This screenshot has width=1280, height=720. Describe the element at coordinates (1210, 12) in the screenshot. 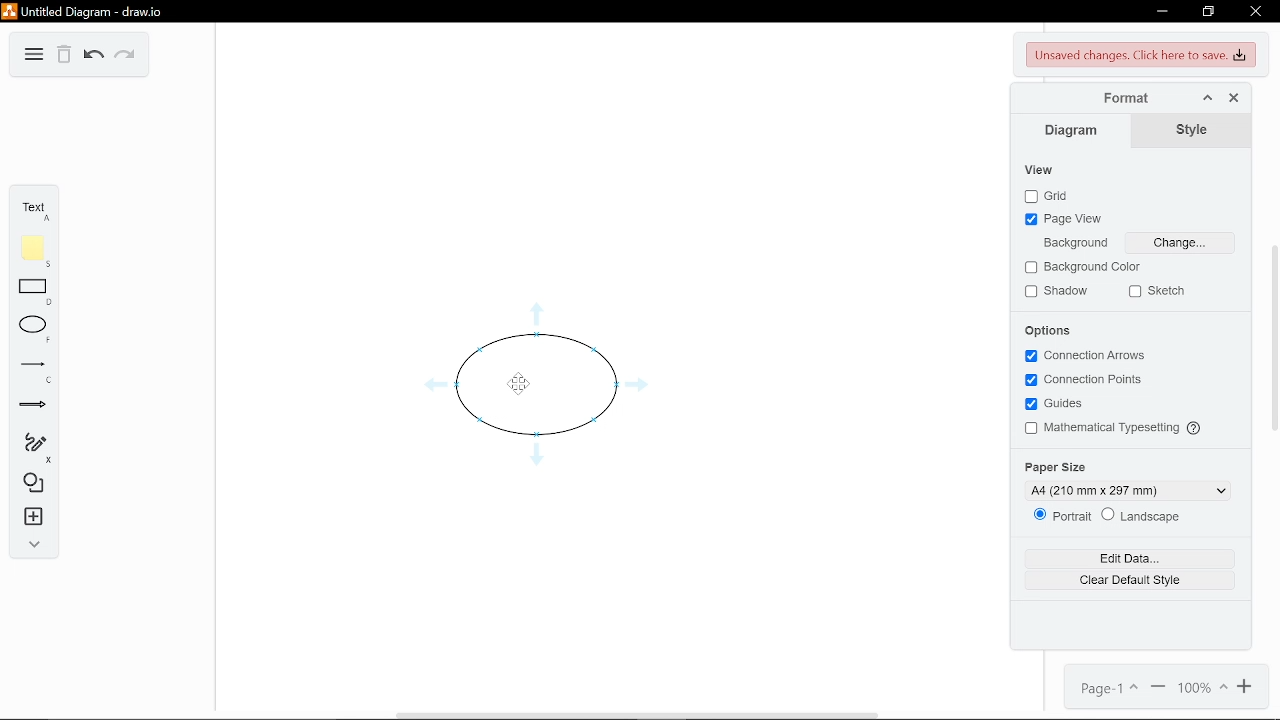

I see `Restore down` at that location.